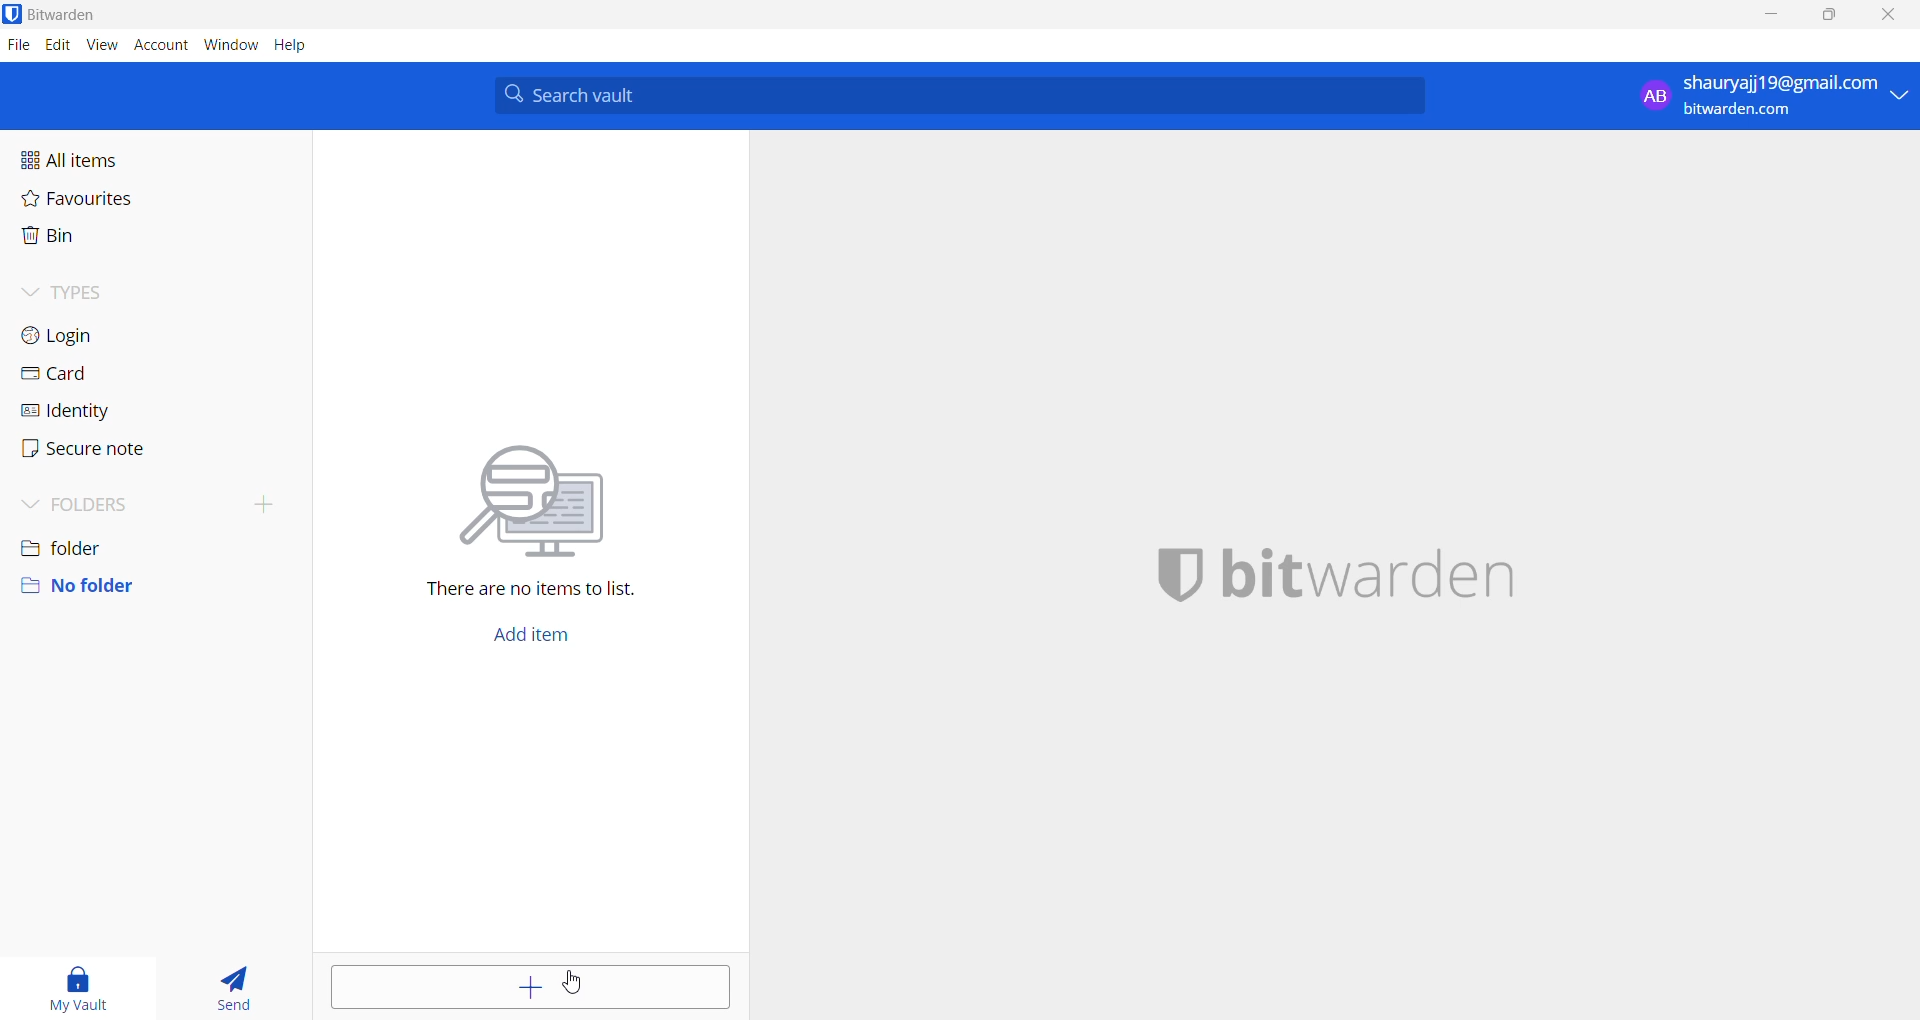  Describe the element at coordinates (113, 198) in the screenshot. I see `favourites` at that location.